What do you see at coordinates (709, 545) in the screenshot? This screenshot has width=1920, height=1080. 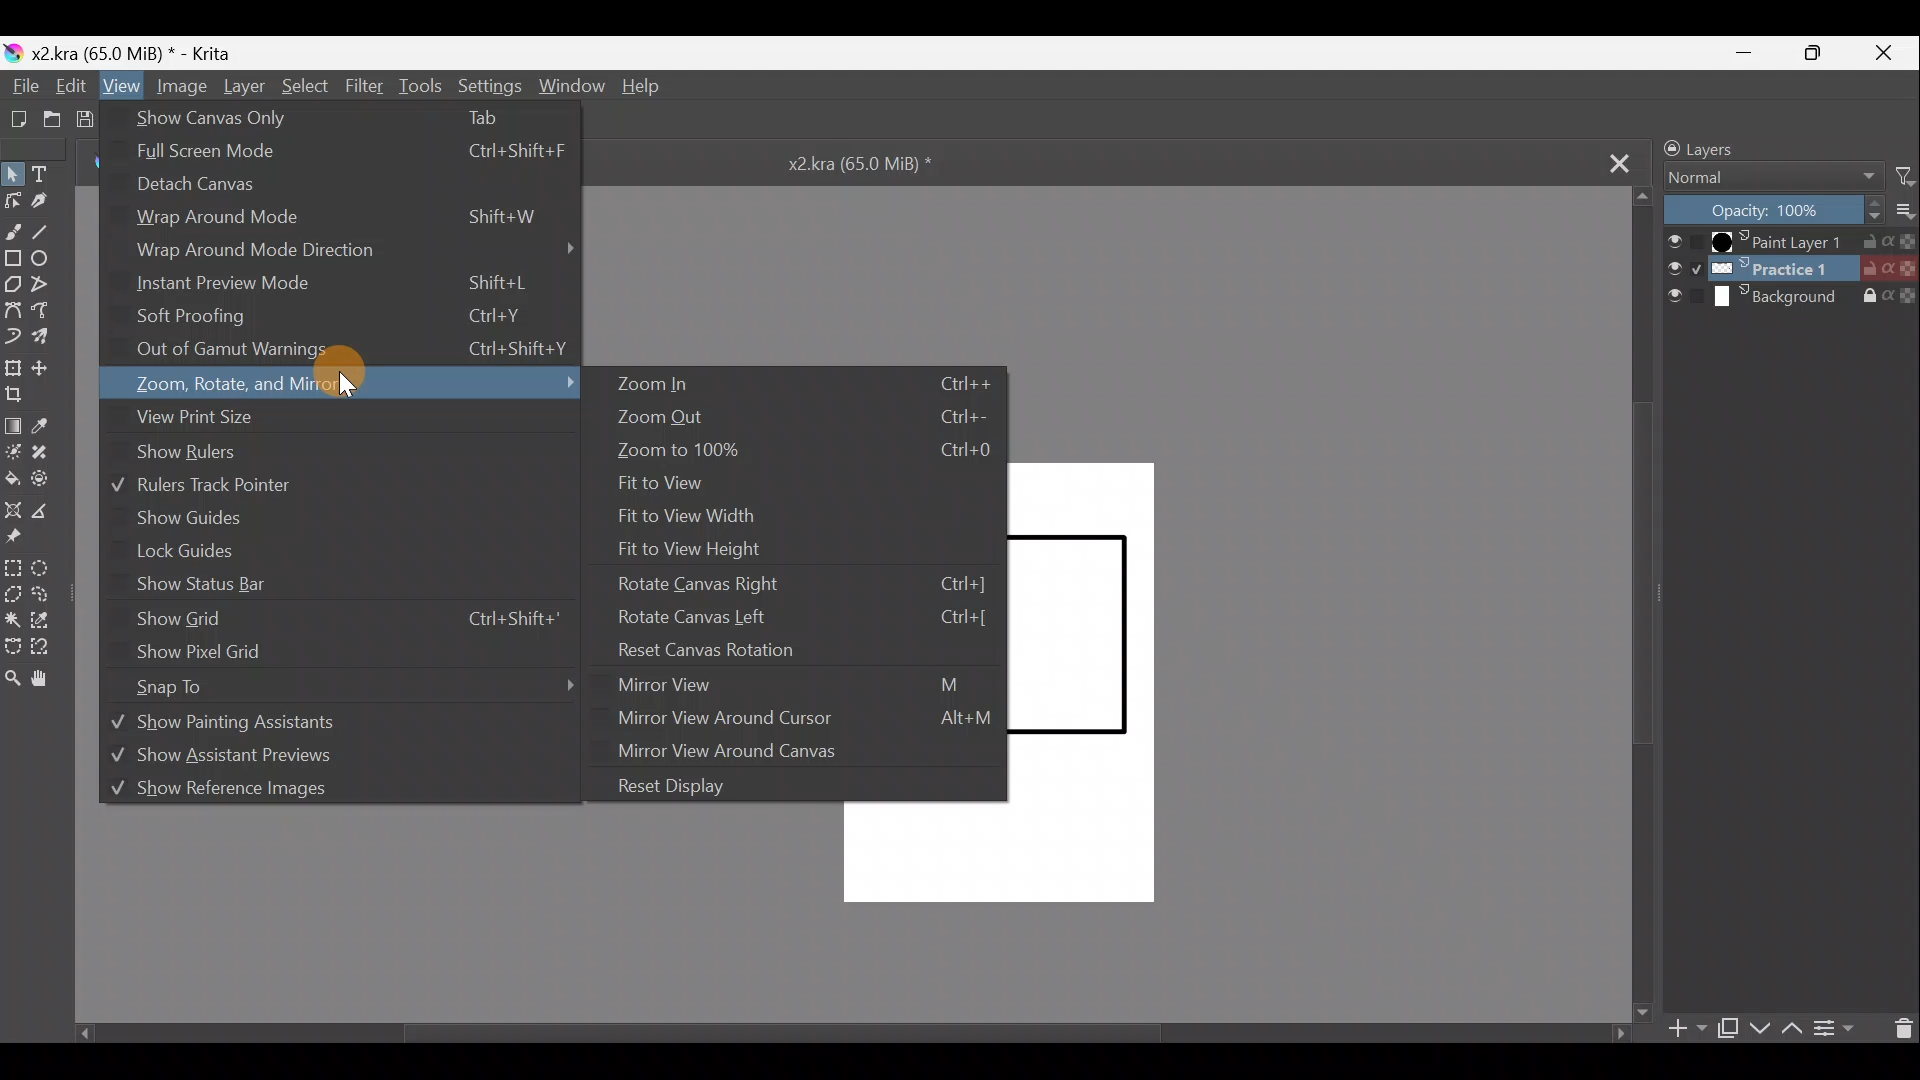 I see `Fit to view height` at bounding box center [709, 545].